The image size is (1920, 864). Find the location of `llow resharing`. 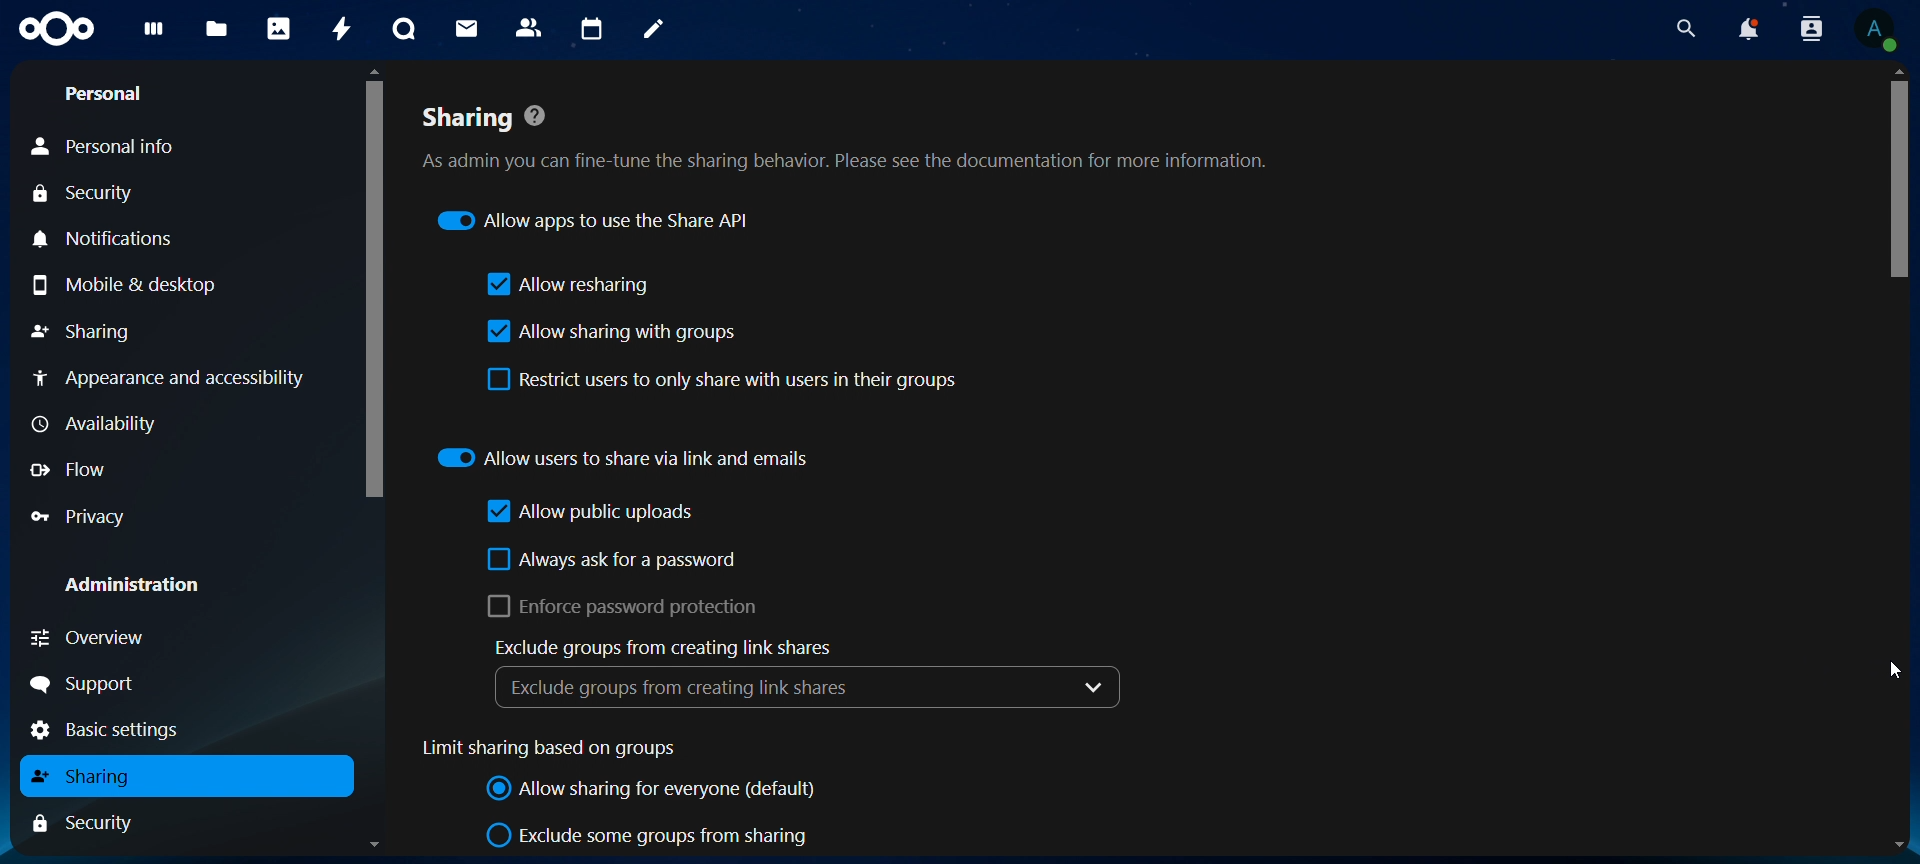

llow resharing is located at coordinates (565, 284).